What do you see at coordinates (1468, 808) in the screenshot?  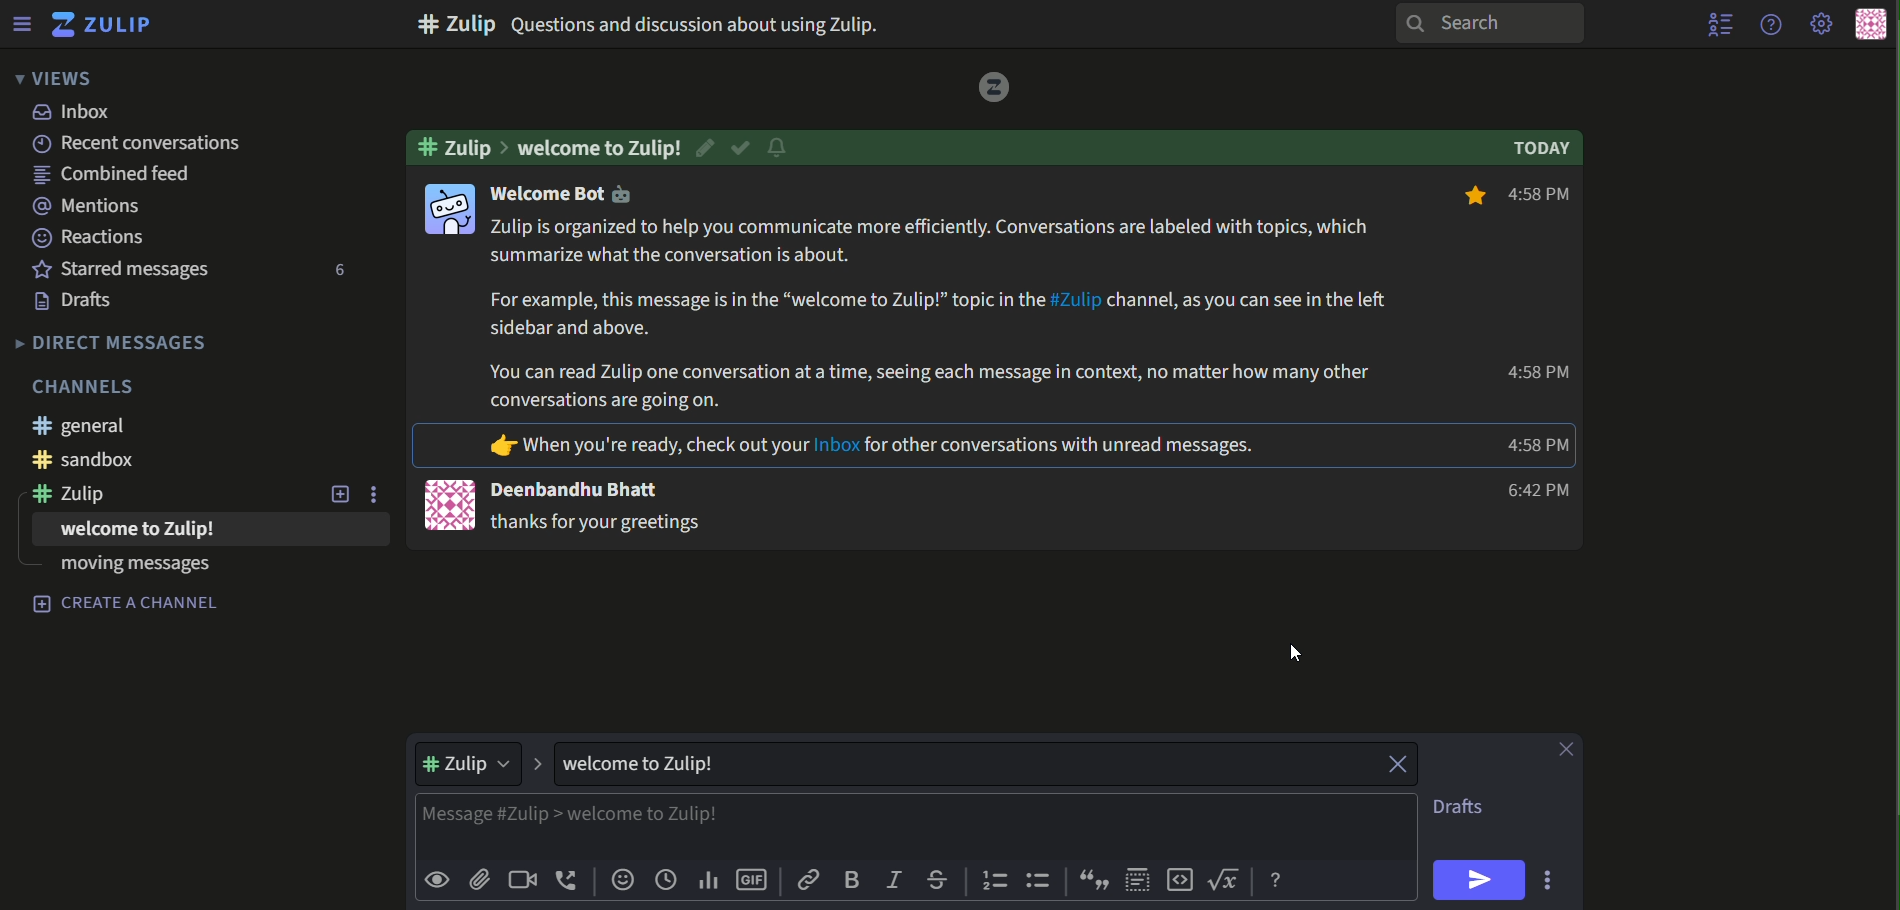 I see `text` at bounding box center [1468, 808].